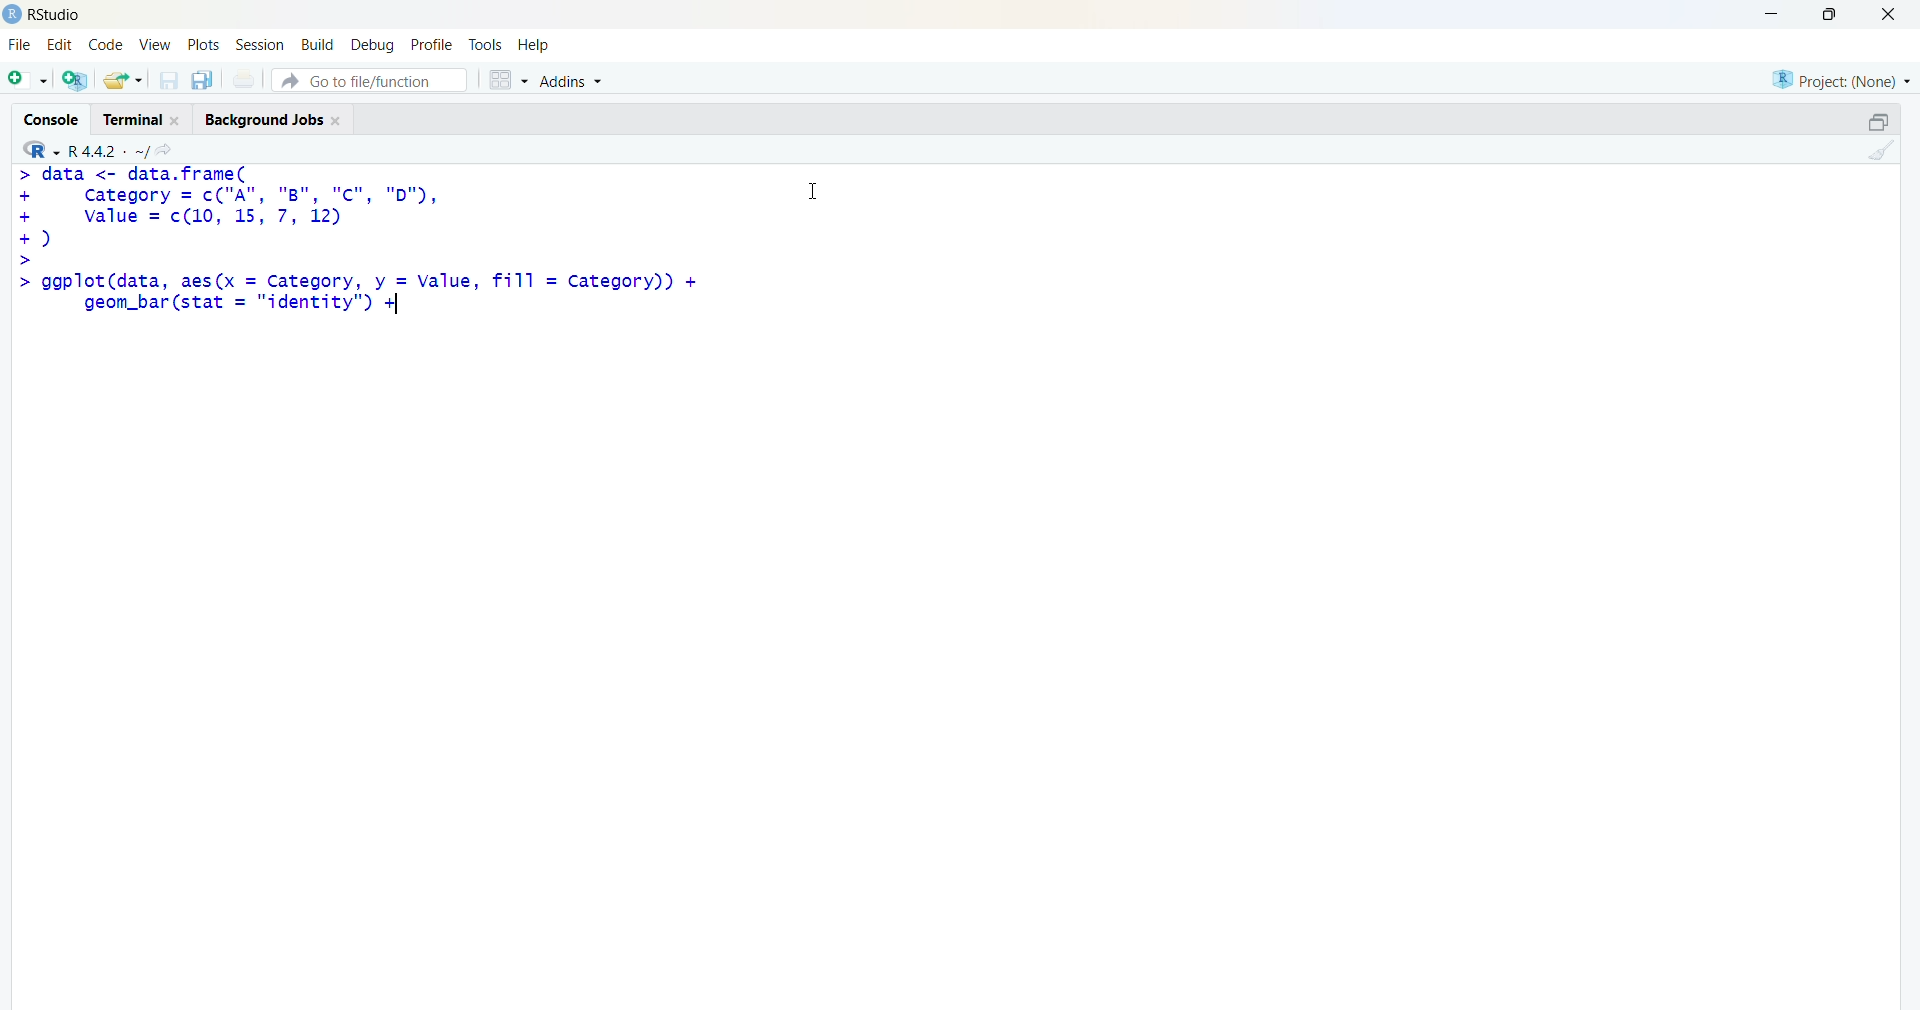 The height and width of the screenshot is (1010, 1920). Describe the element at coordinates (60, 45) in the screenshot. I see `edit` at that location.